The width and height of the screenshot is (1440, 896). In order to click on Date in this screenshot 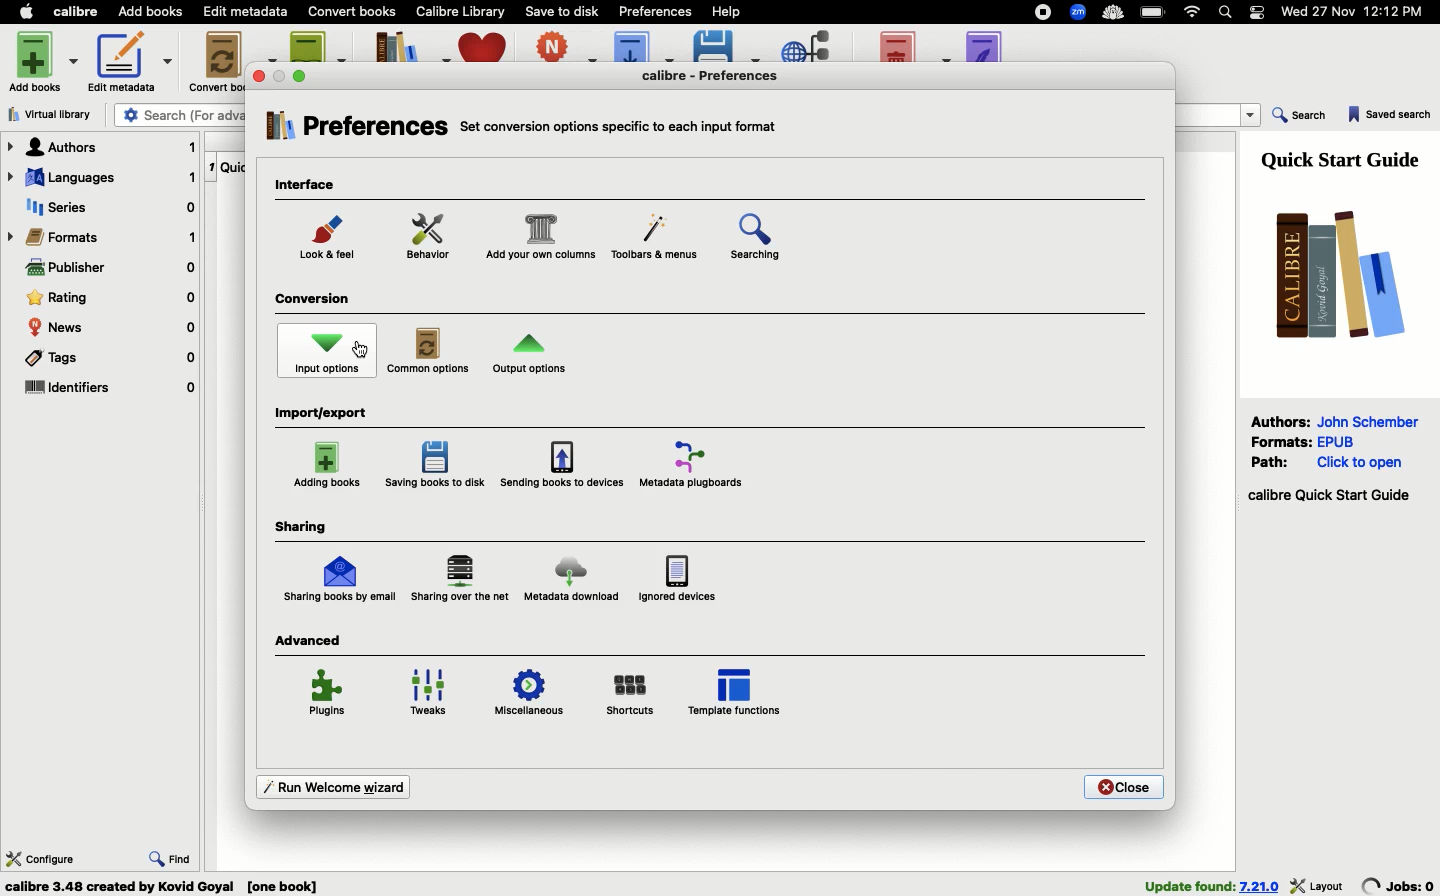, I will do `click(1360, 13)`.